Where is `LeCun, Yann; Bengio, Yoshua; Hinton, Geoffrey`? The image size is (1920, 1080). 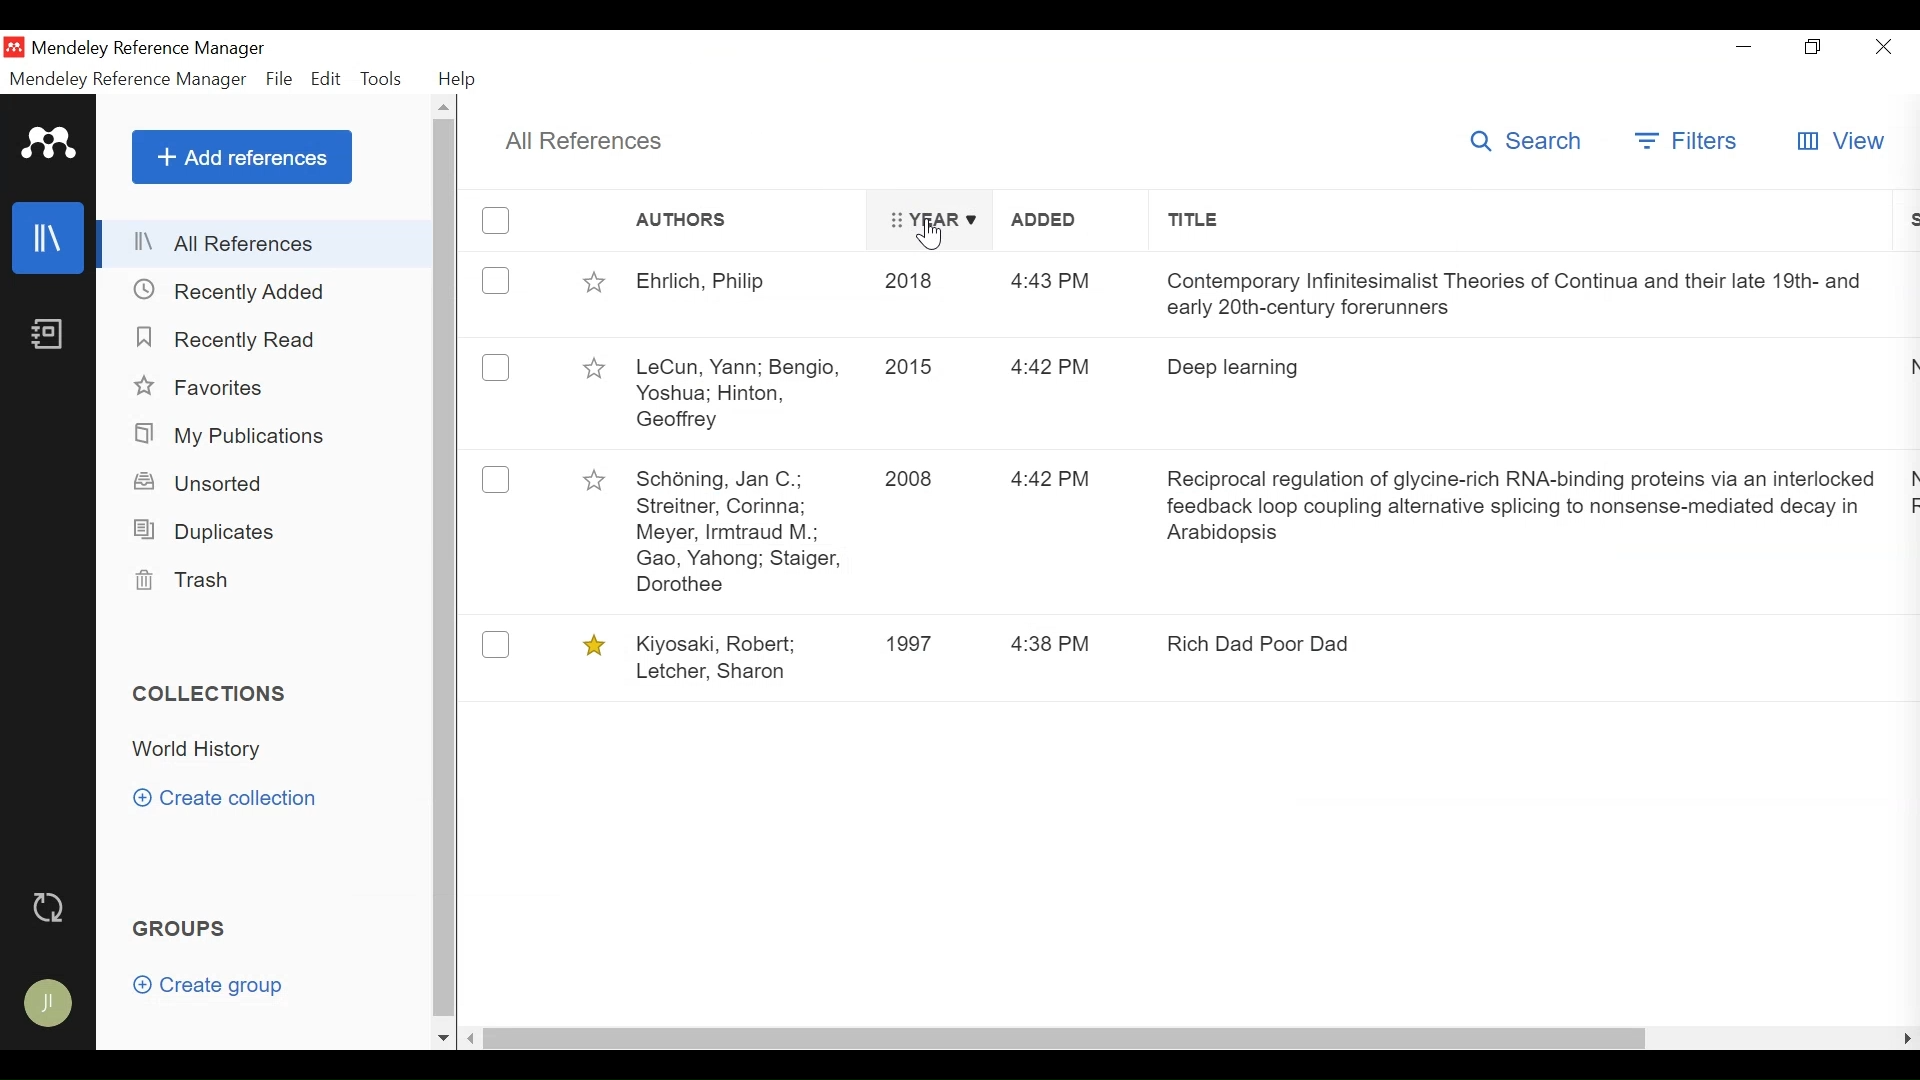 LeCun, Yann; Bengio, Yoshua; Hinton, Geoffrey is located at coordinates (744, 390).